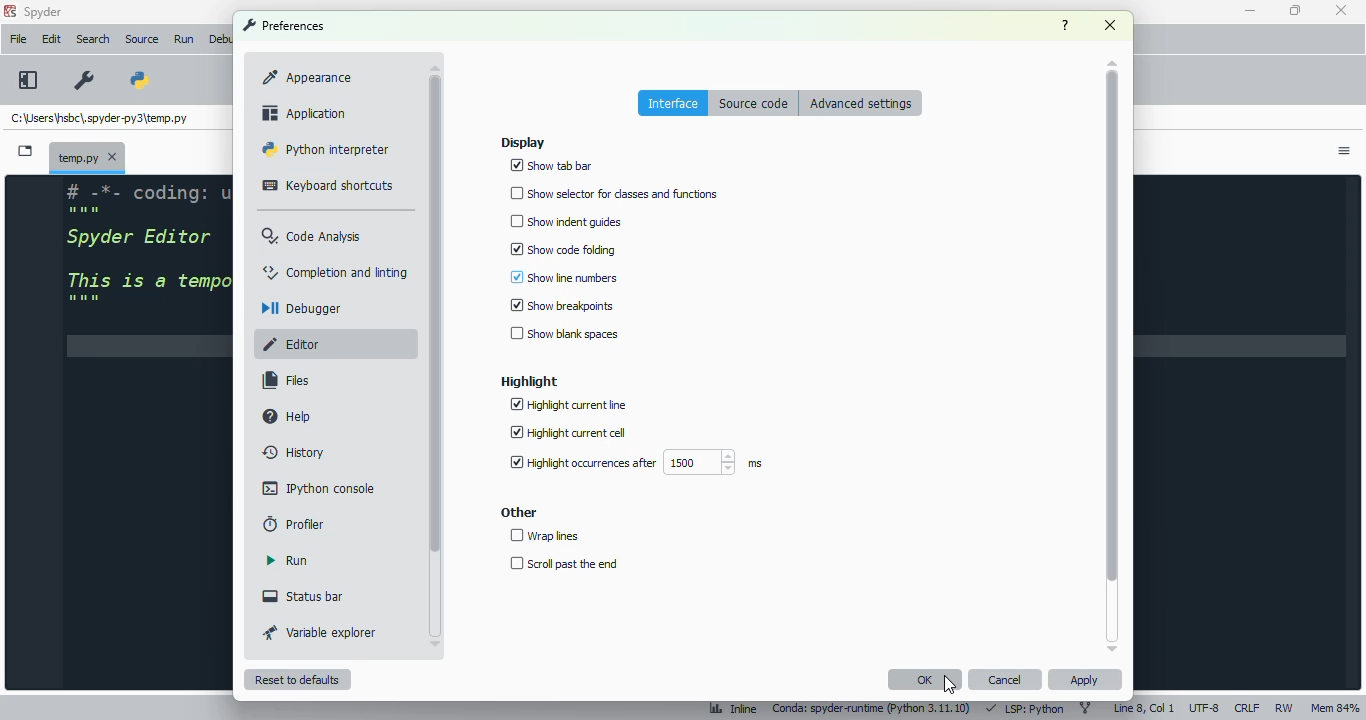 Image resolution: width=1366 pixels, height=720 pixels. Describe the element at coordinates (302, 112) in the screenshot. I see `application ` at that location.